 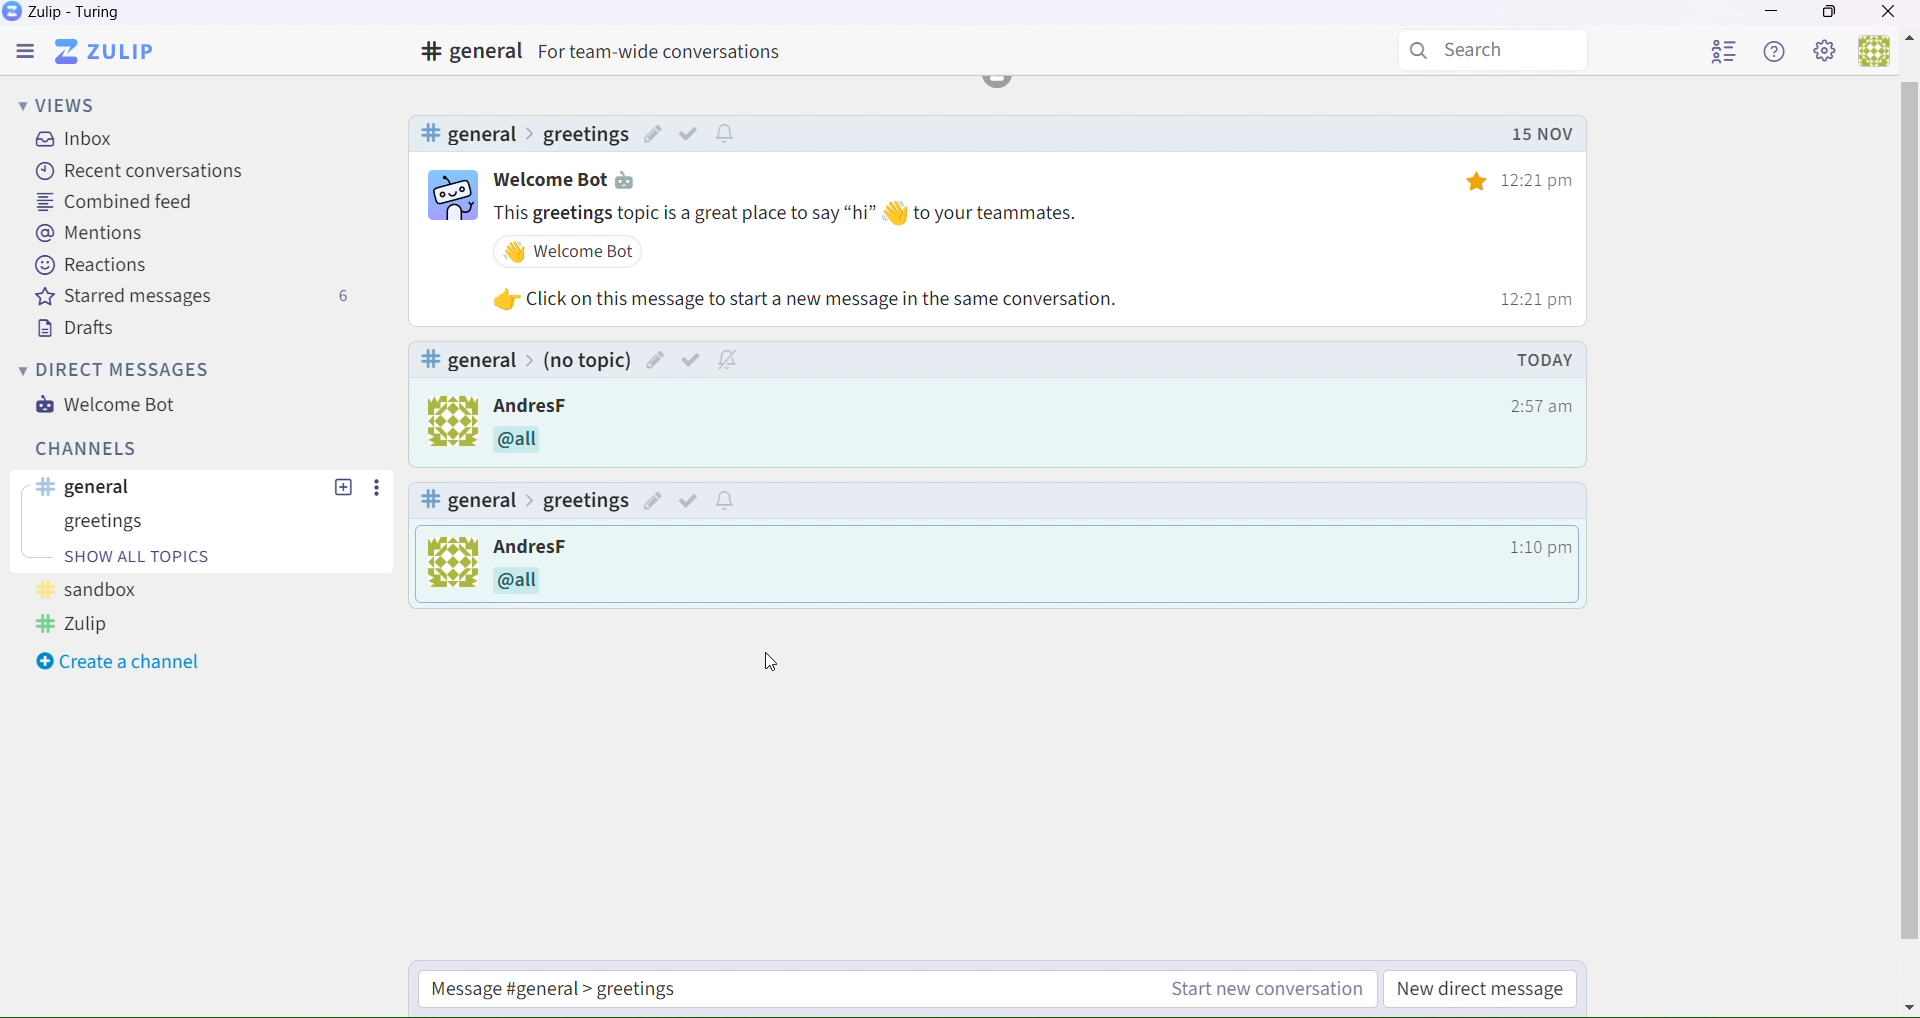 I want to click on Settings, so click(x=1828, y=53).